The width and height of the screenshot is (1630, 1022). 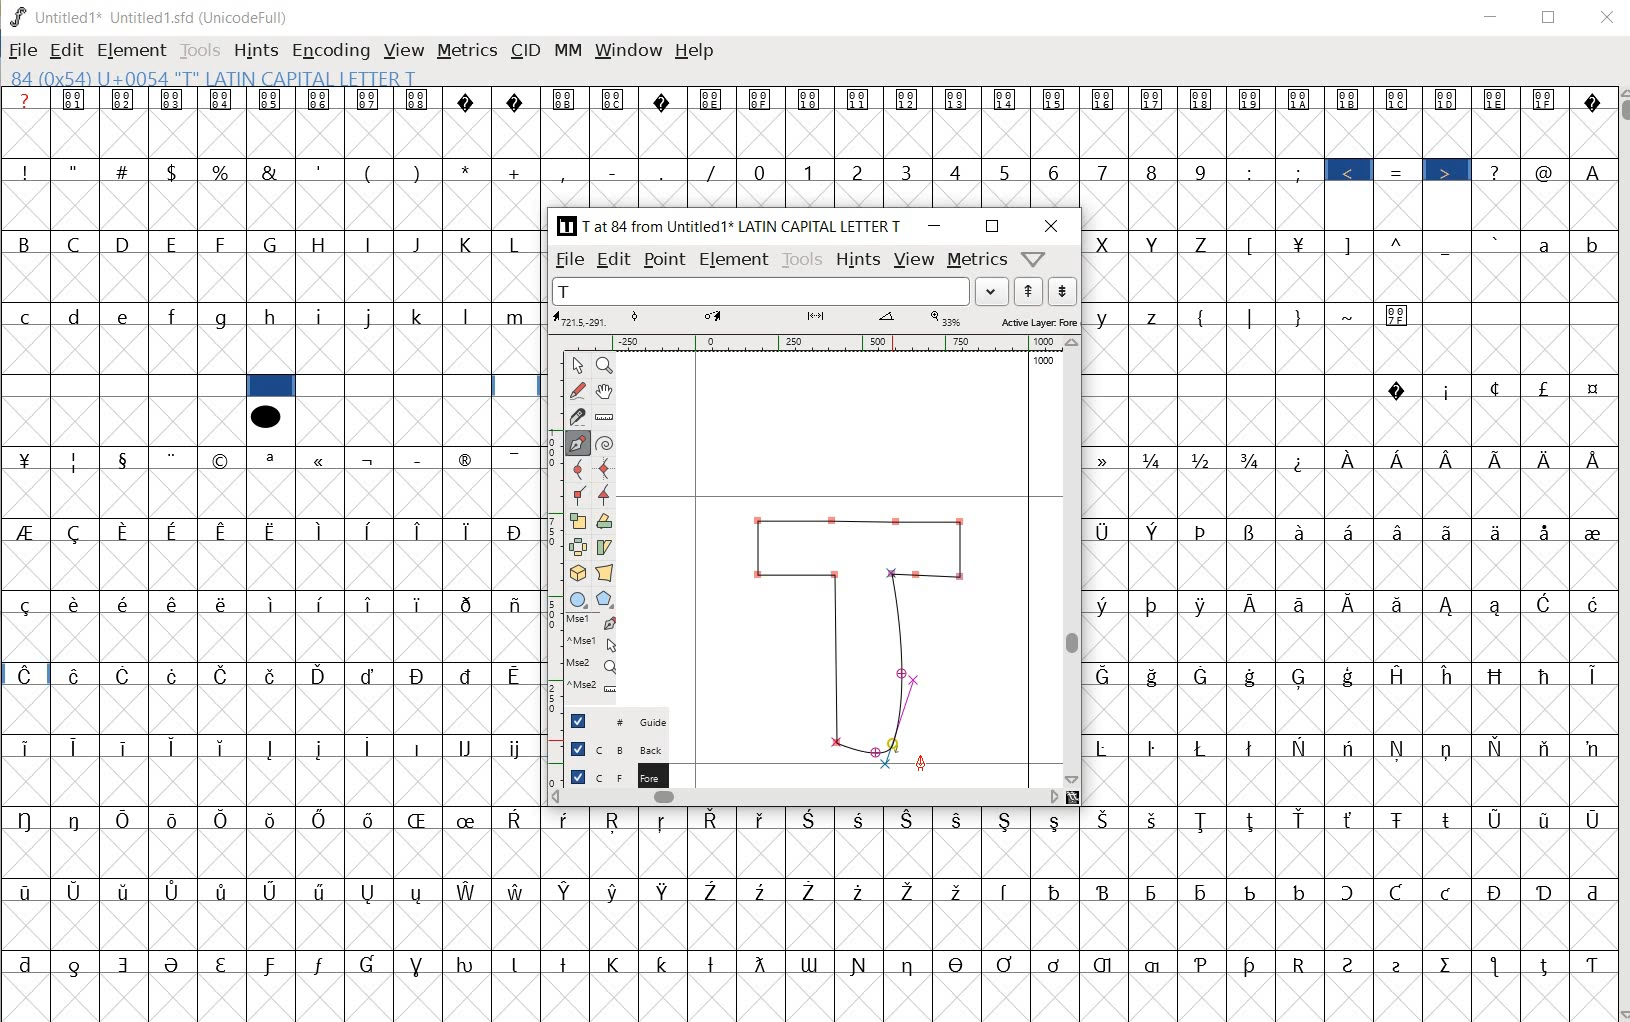 I want to click on Symbol, so click(x=1399, y=818).